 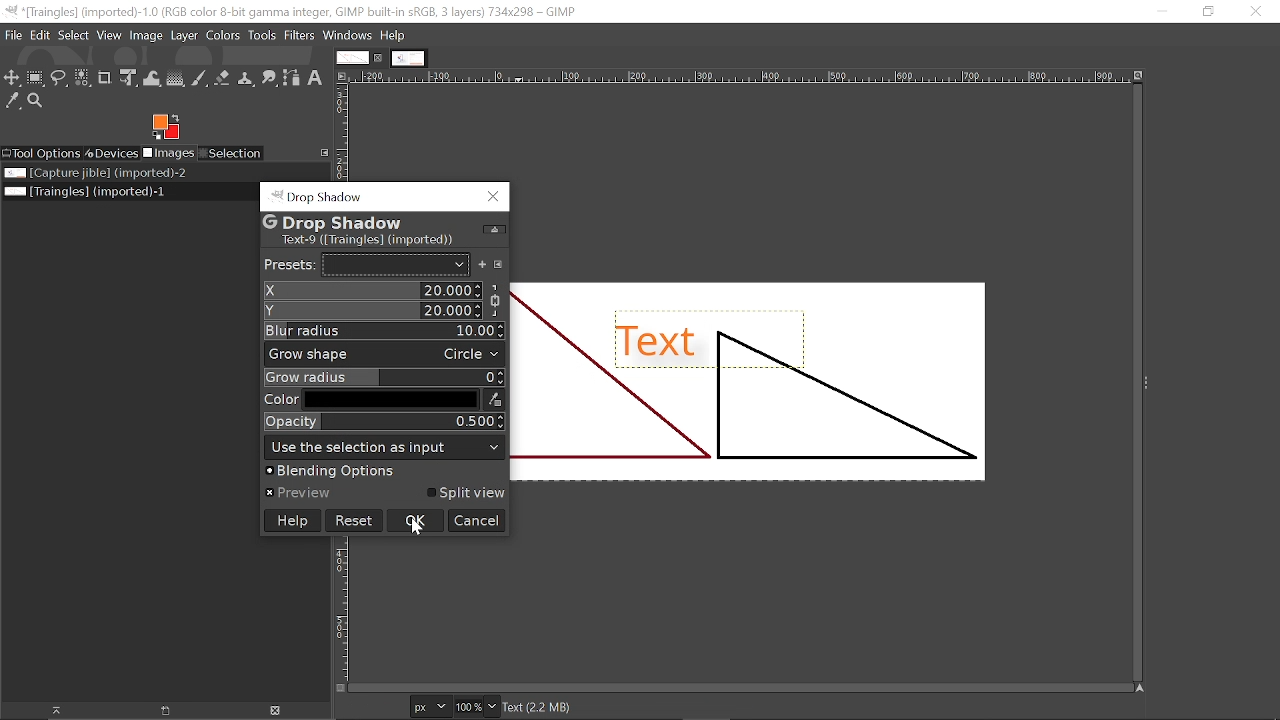 What do you see at coordinates (1138, 689) in the screenshot?
I see `Navigate this window` at bounding box center [1138, 689].